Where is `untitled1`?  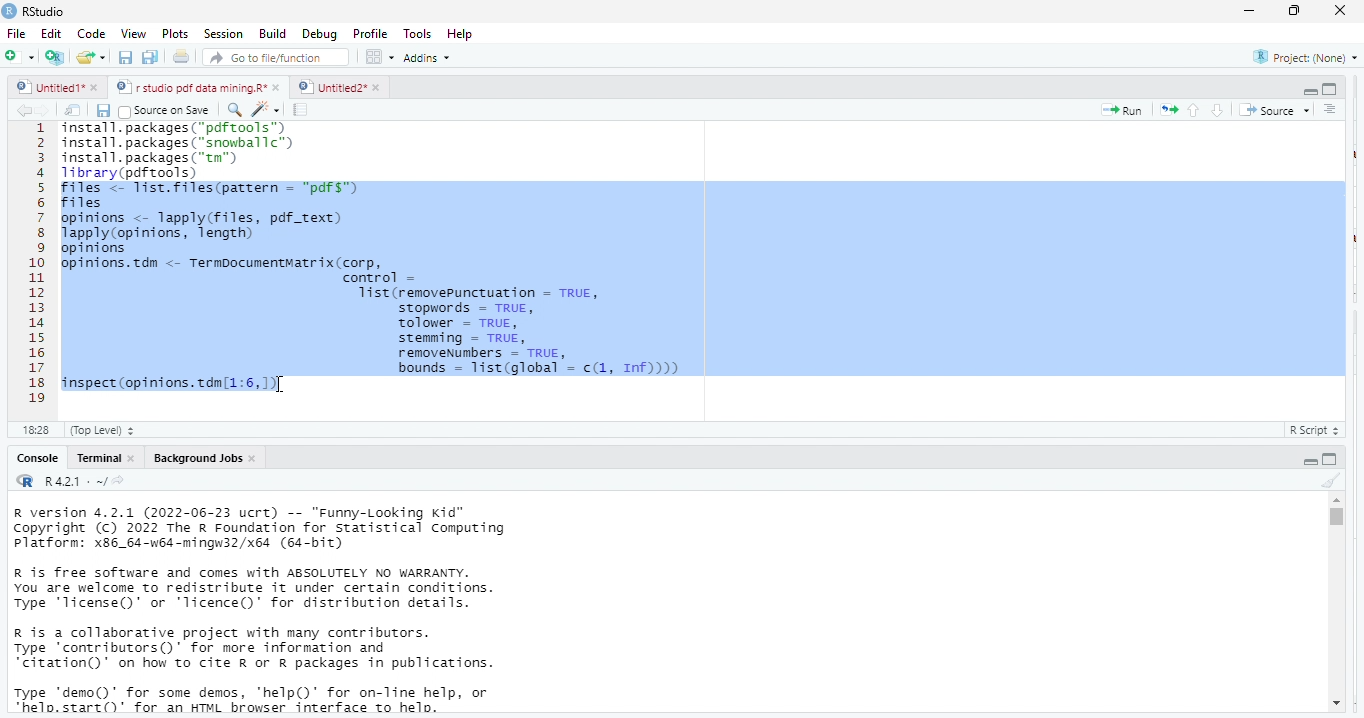 untitled1 is located at coordinates (48, 88).